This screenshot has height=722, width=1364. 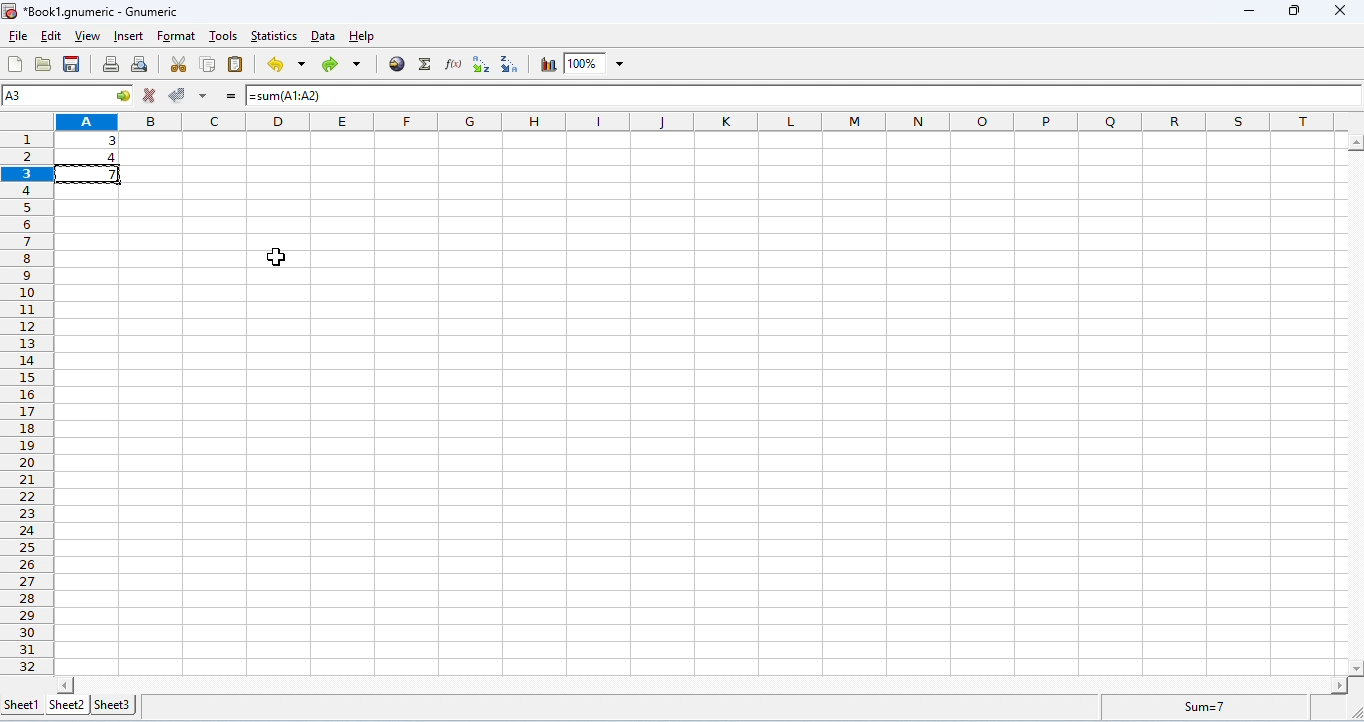 What do you see at coordinates (177, 95) in the screenshot?
I see `accept` at bounding box center [177, 95].